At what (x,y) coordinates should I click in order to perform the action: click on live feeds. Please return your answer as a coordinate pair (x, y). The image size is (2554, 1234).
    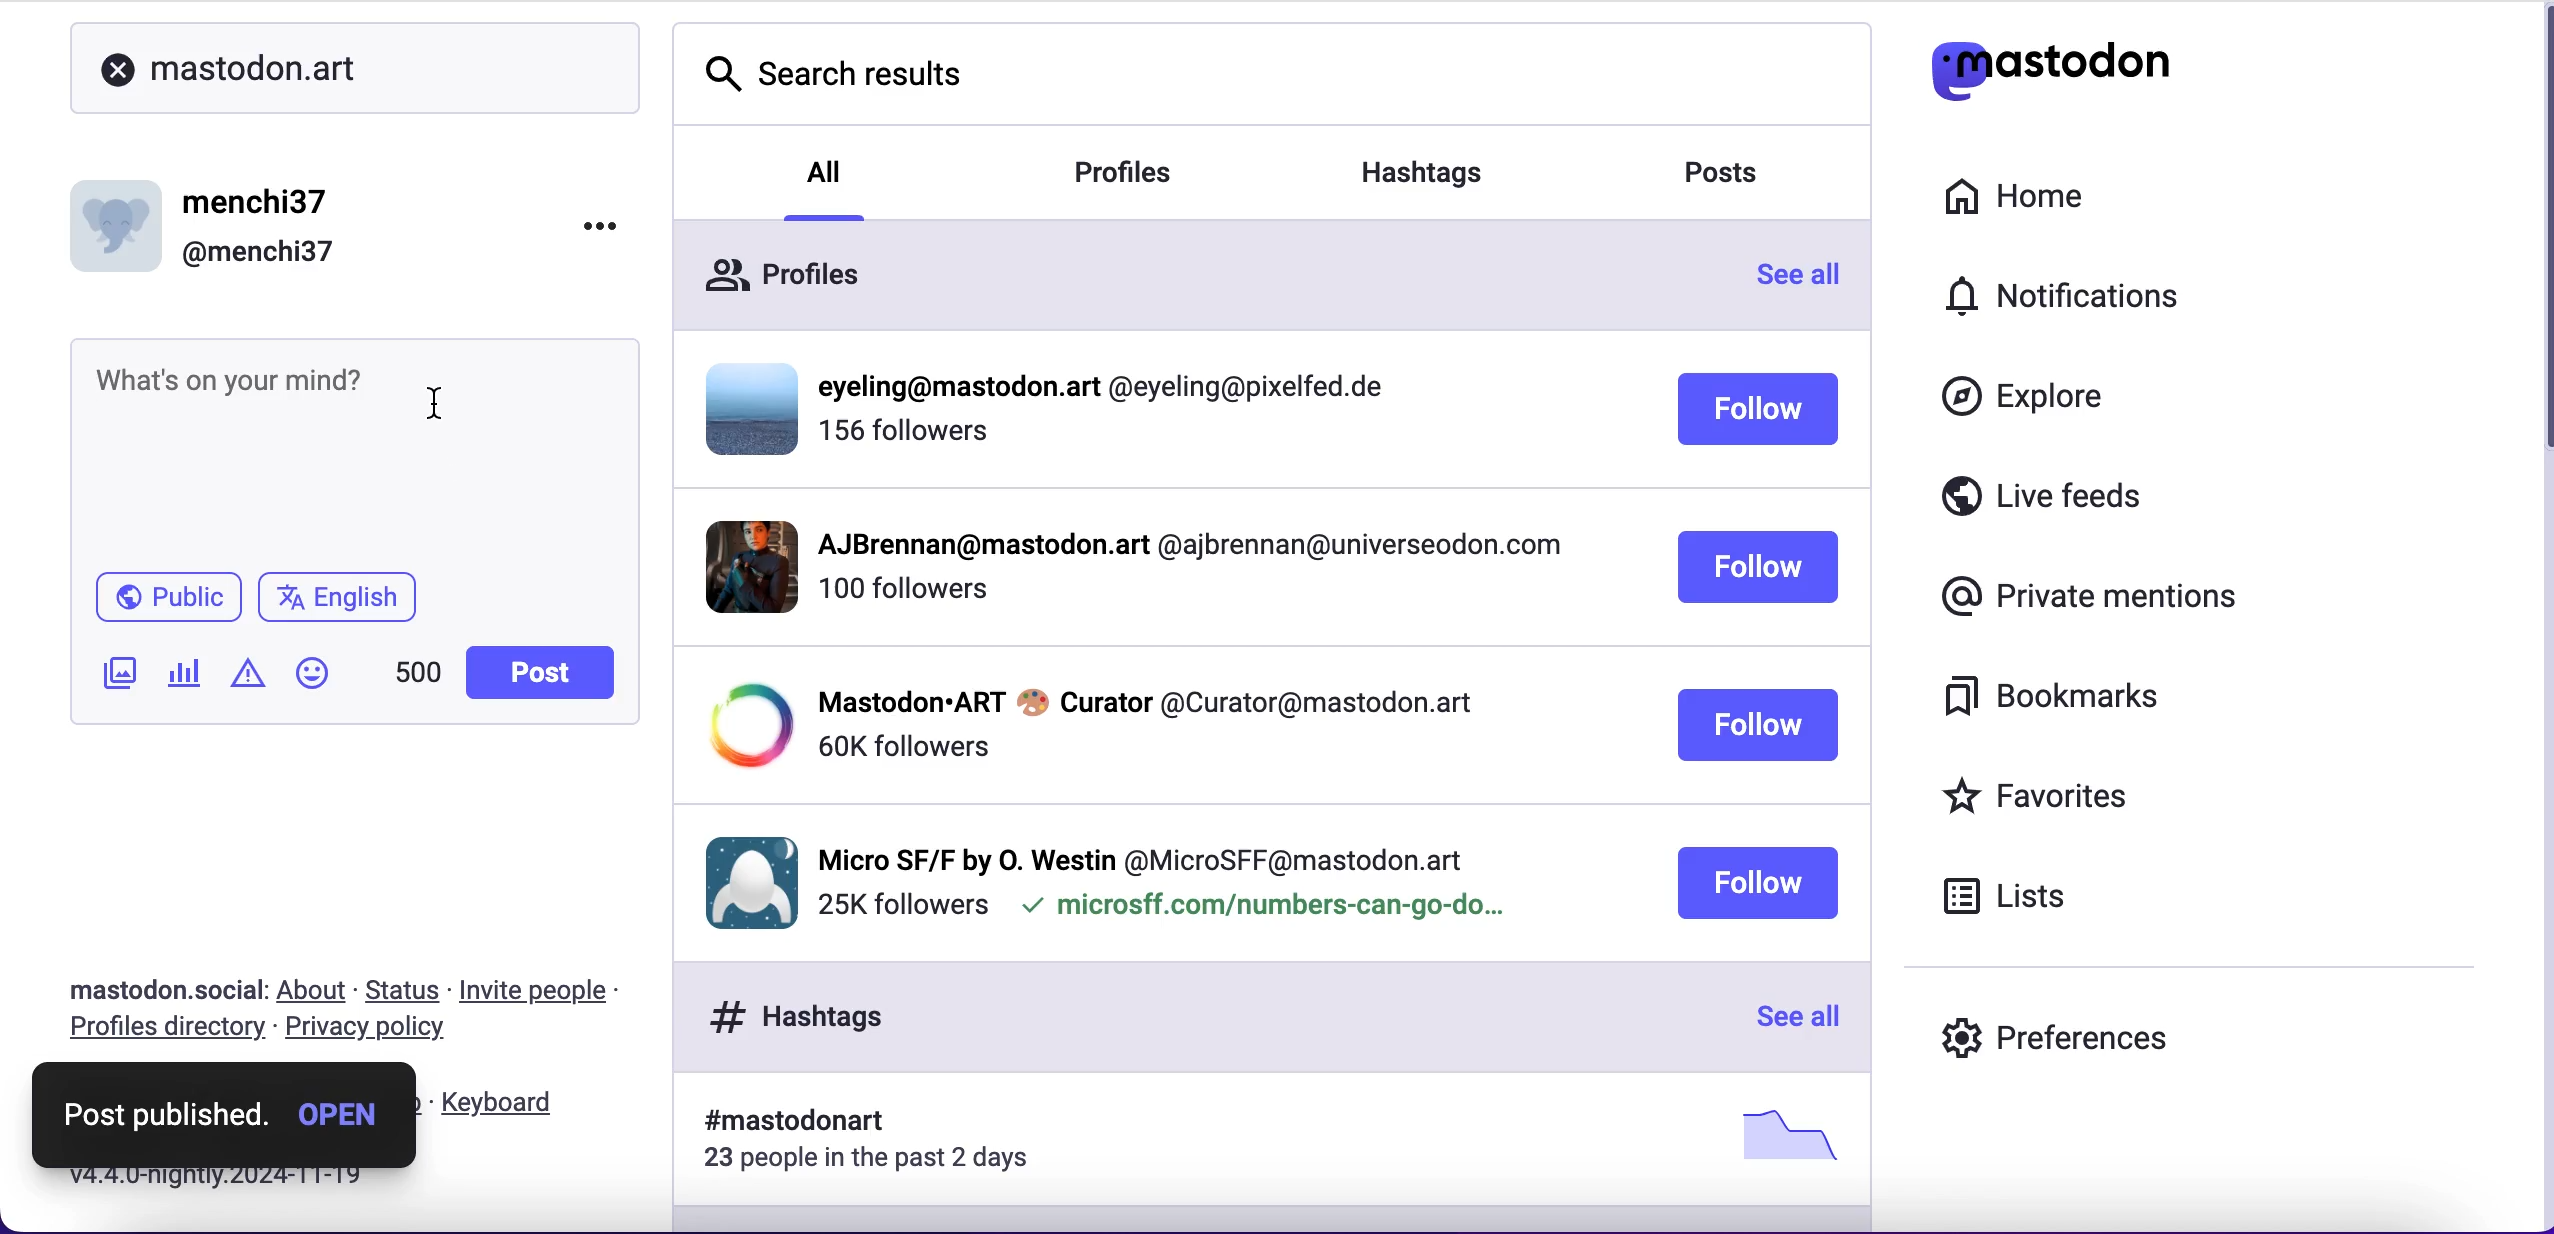
    Looking at the image, I should click on (2112, 497).